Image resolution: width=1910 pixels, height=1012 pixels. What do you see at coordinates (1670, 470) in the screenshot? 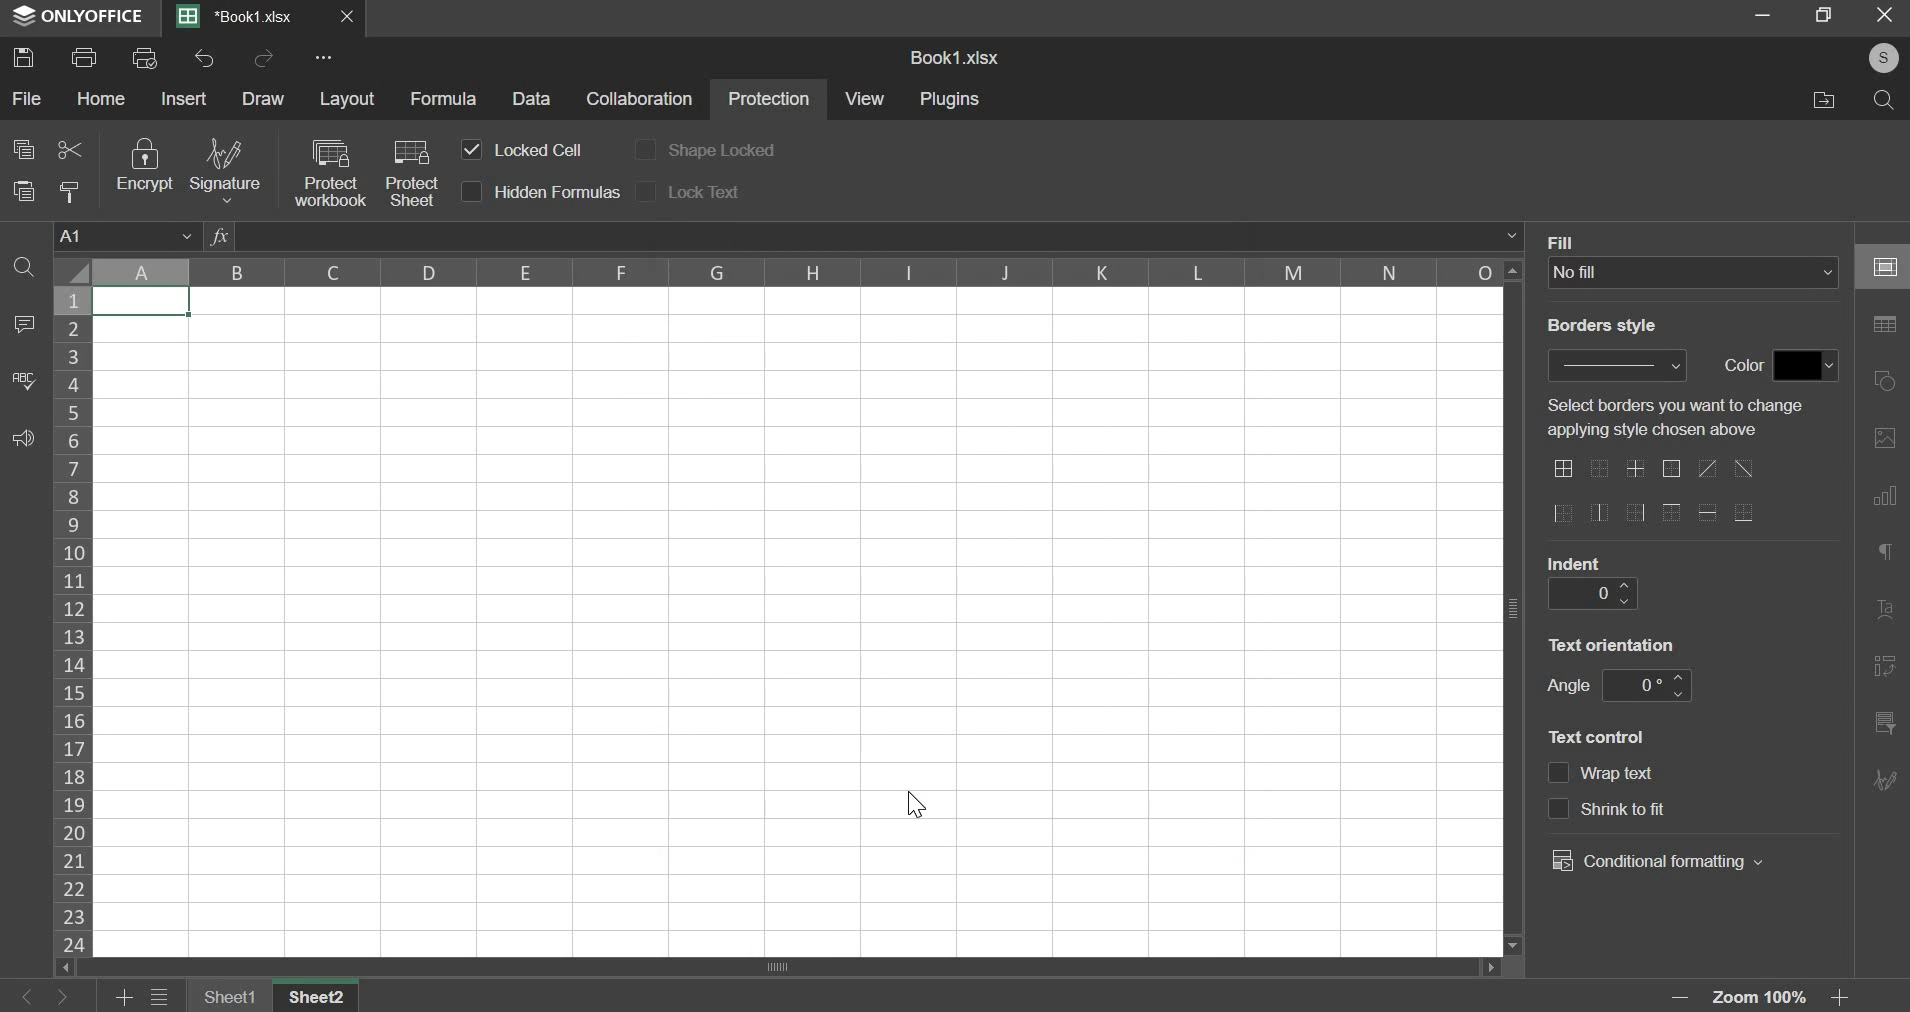
I see `border options` at bounding box center [1670, 470].